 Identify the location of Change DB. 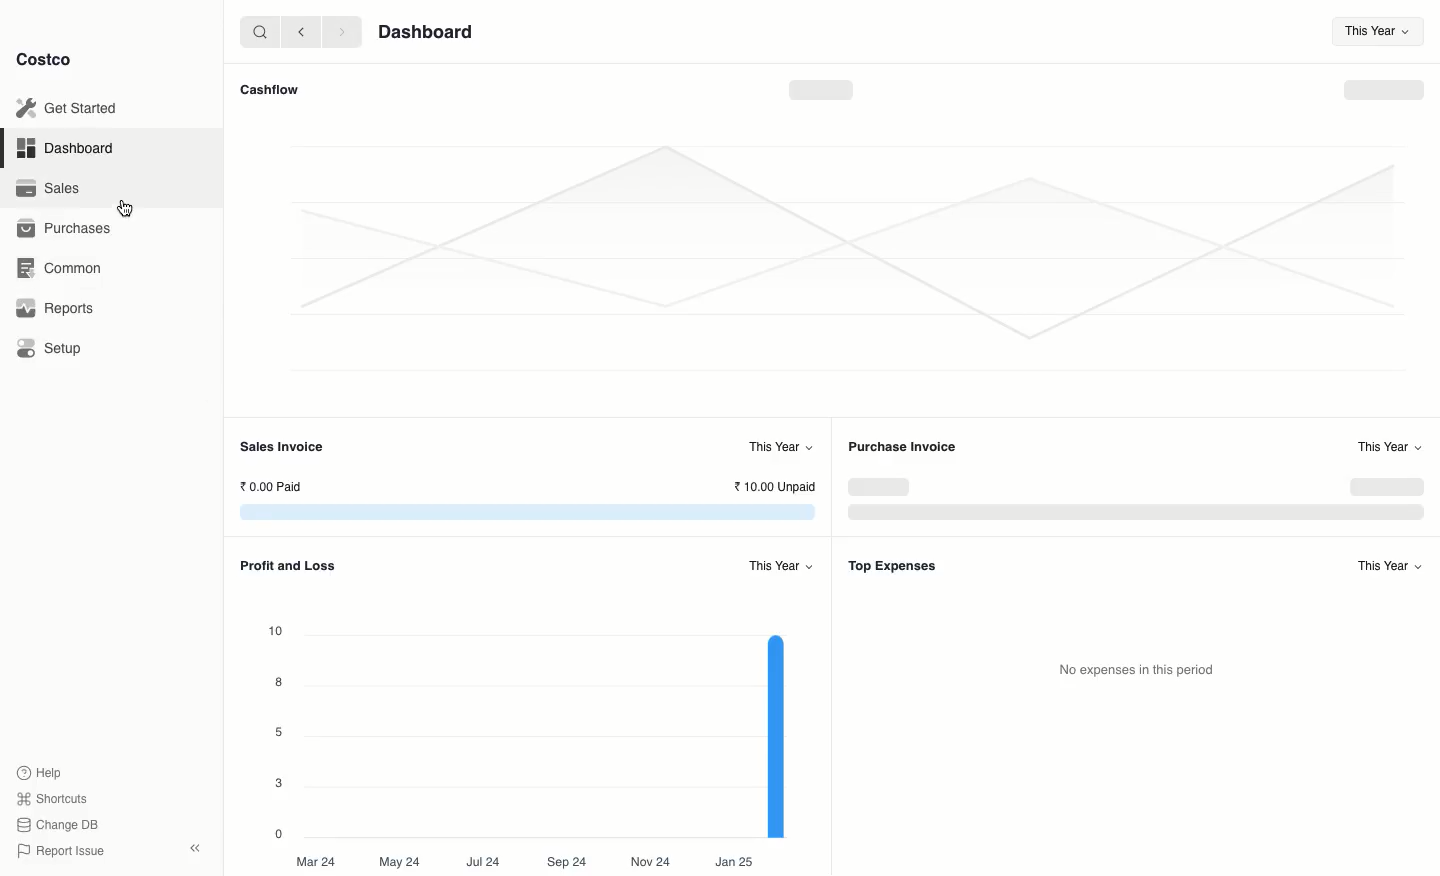
(59, 824).